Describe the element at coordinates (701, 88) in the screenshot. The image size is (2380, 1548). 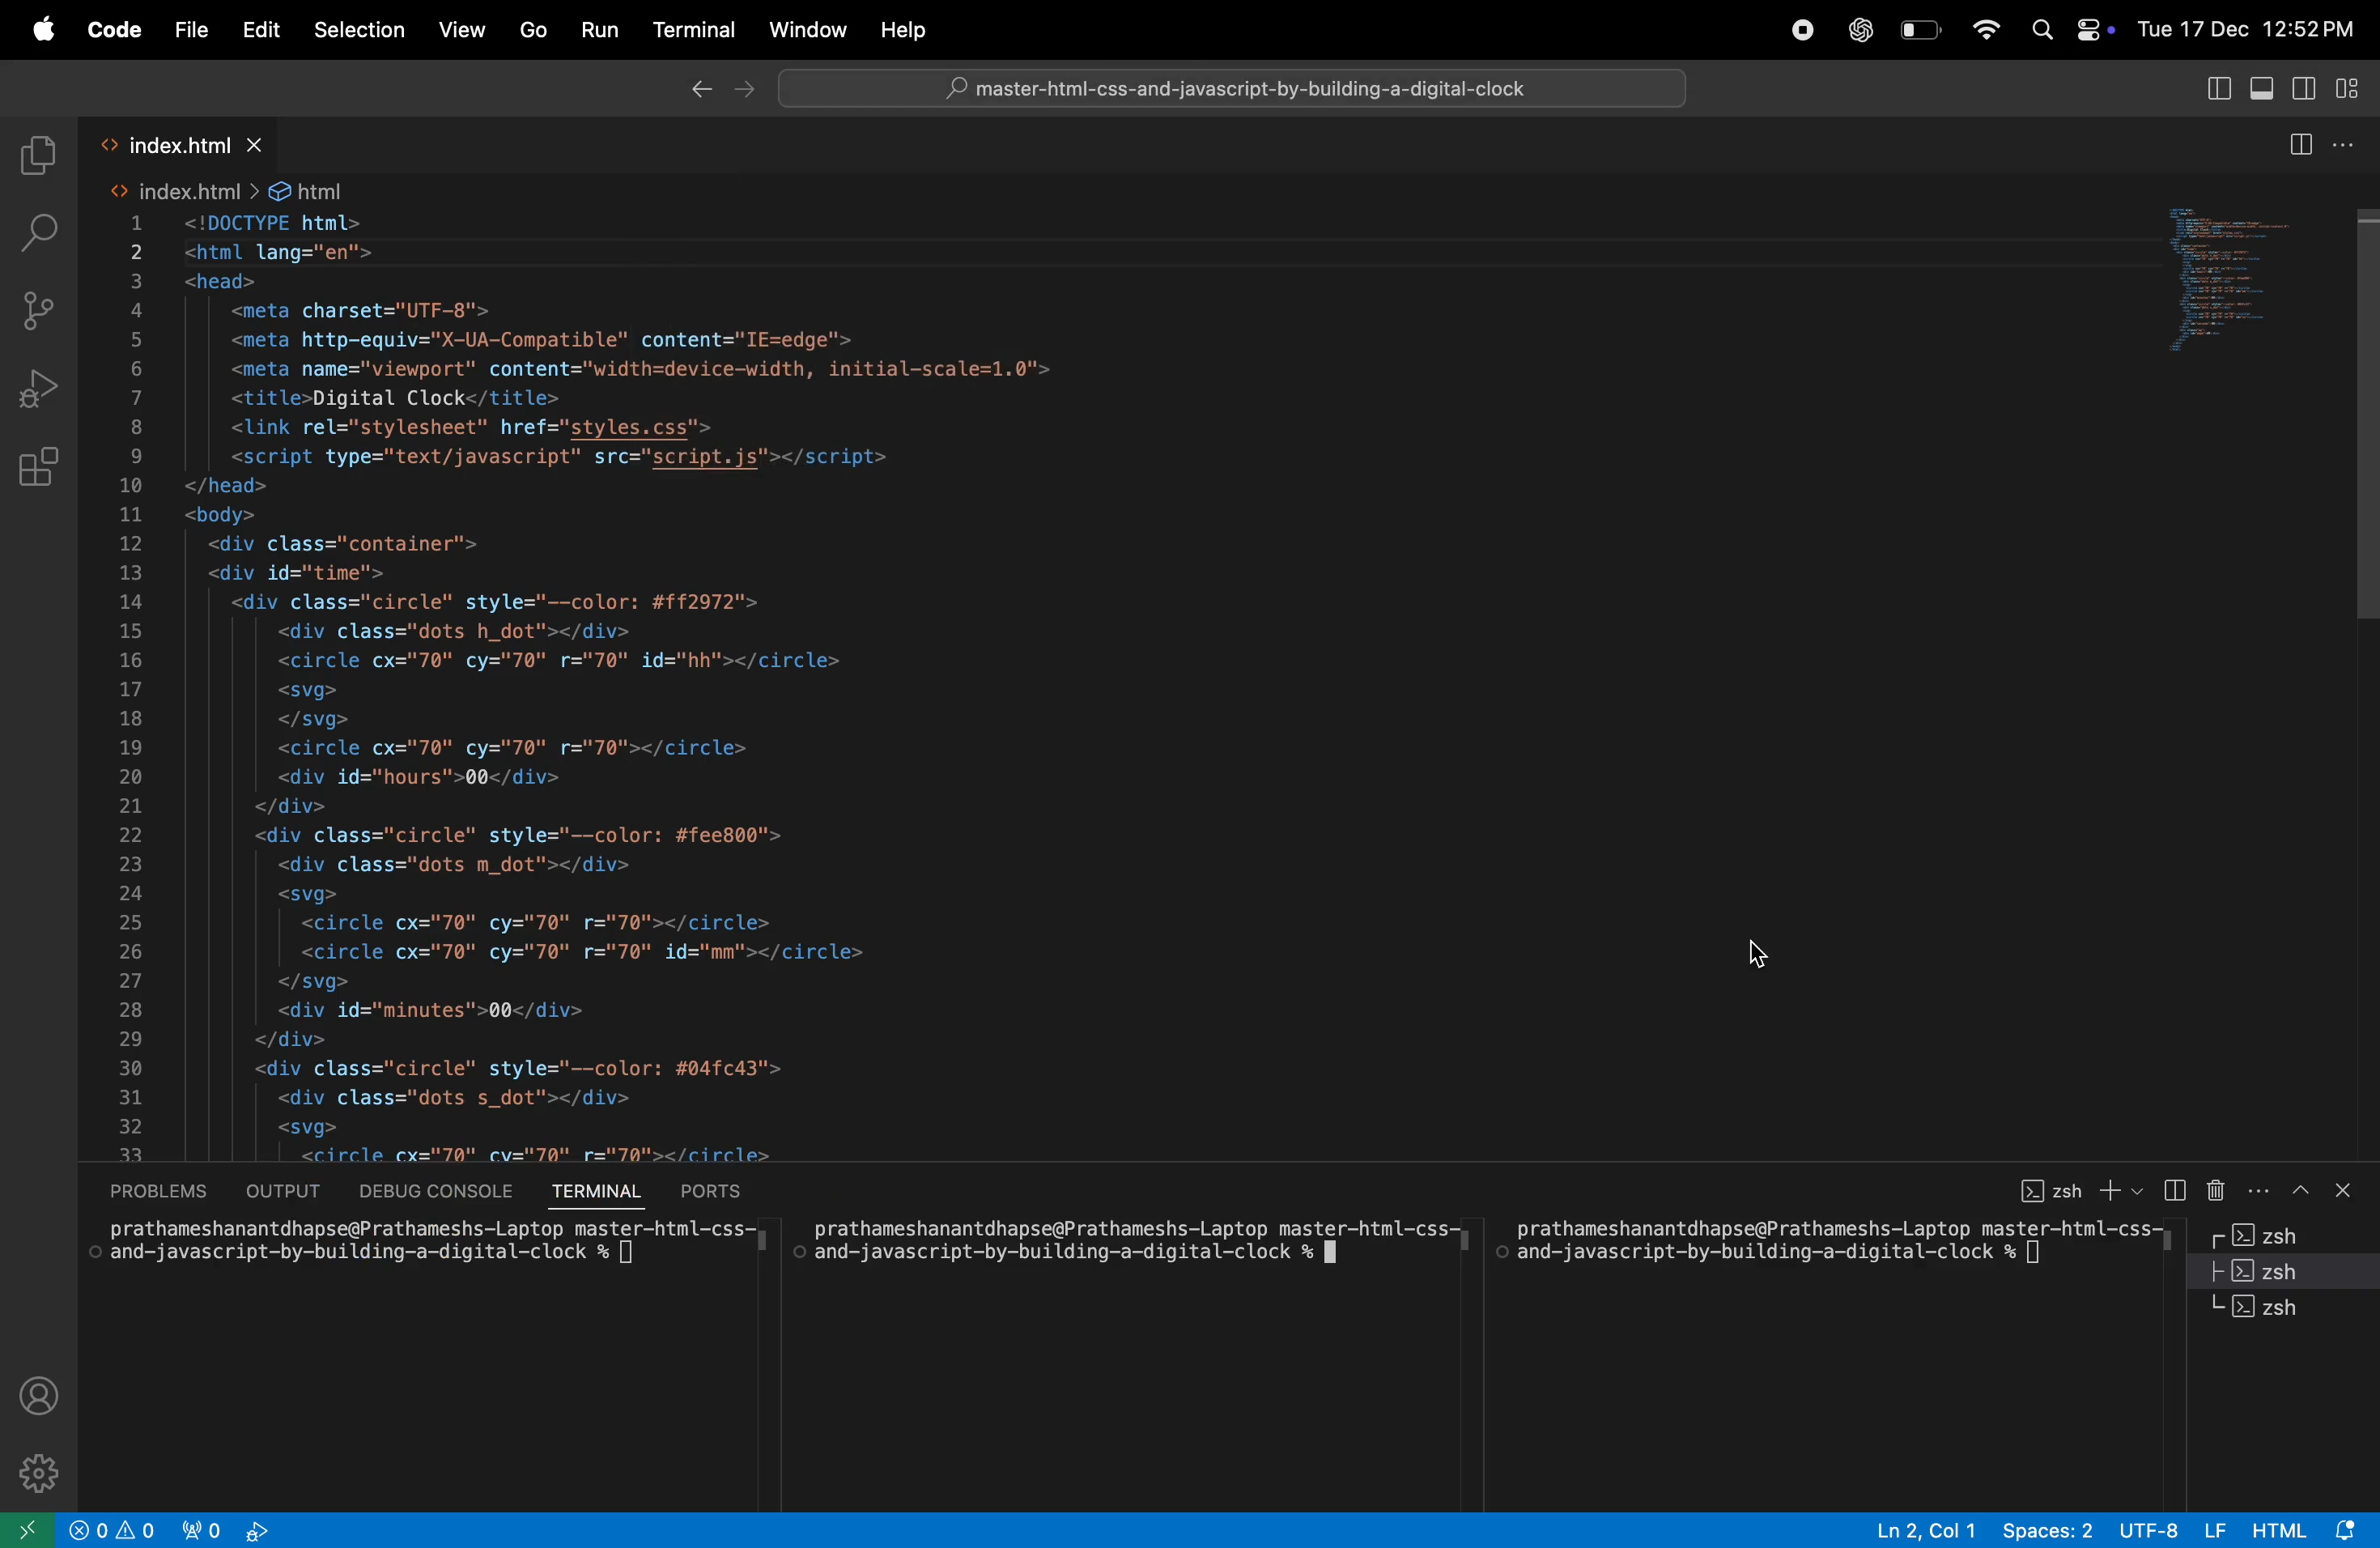
I see `Backward` at that location.